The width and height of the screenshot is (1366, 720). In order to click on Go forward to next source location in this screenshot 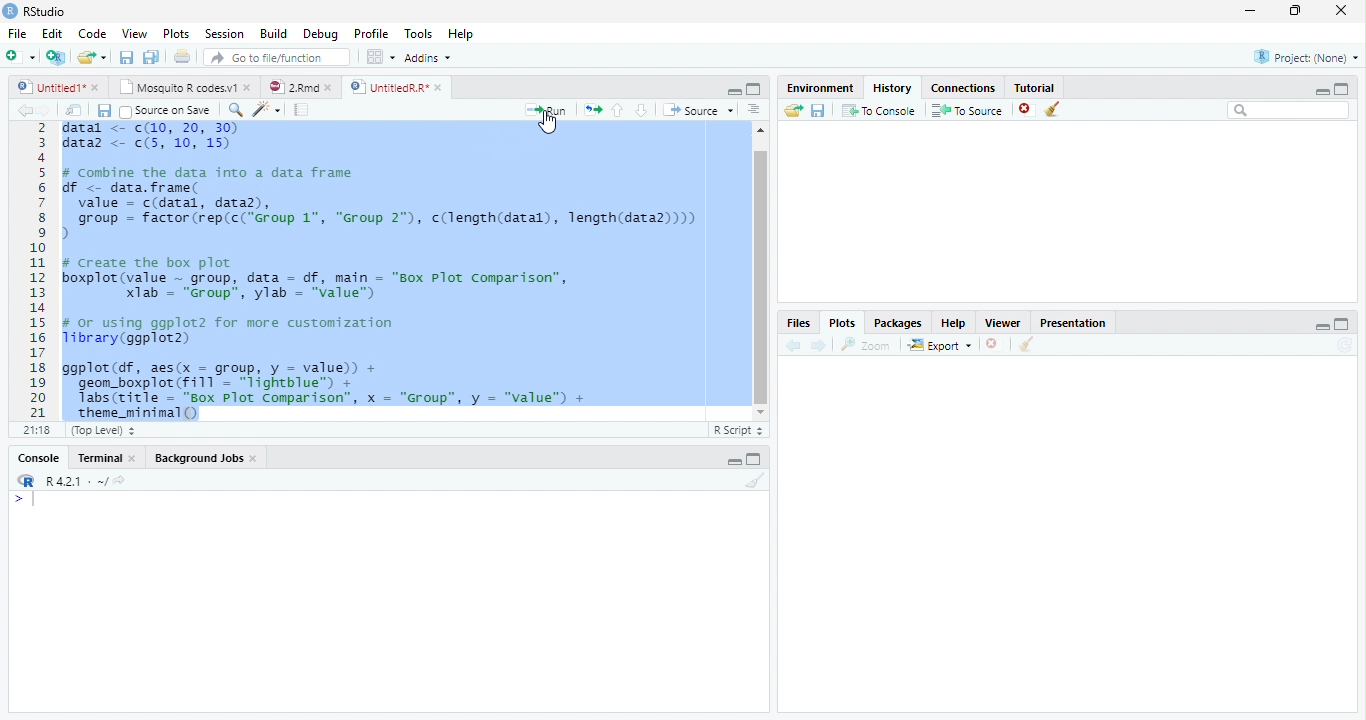, I will do `click(44, 111)`.